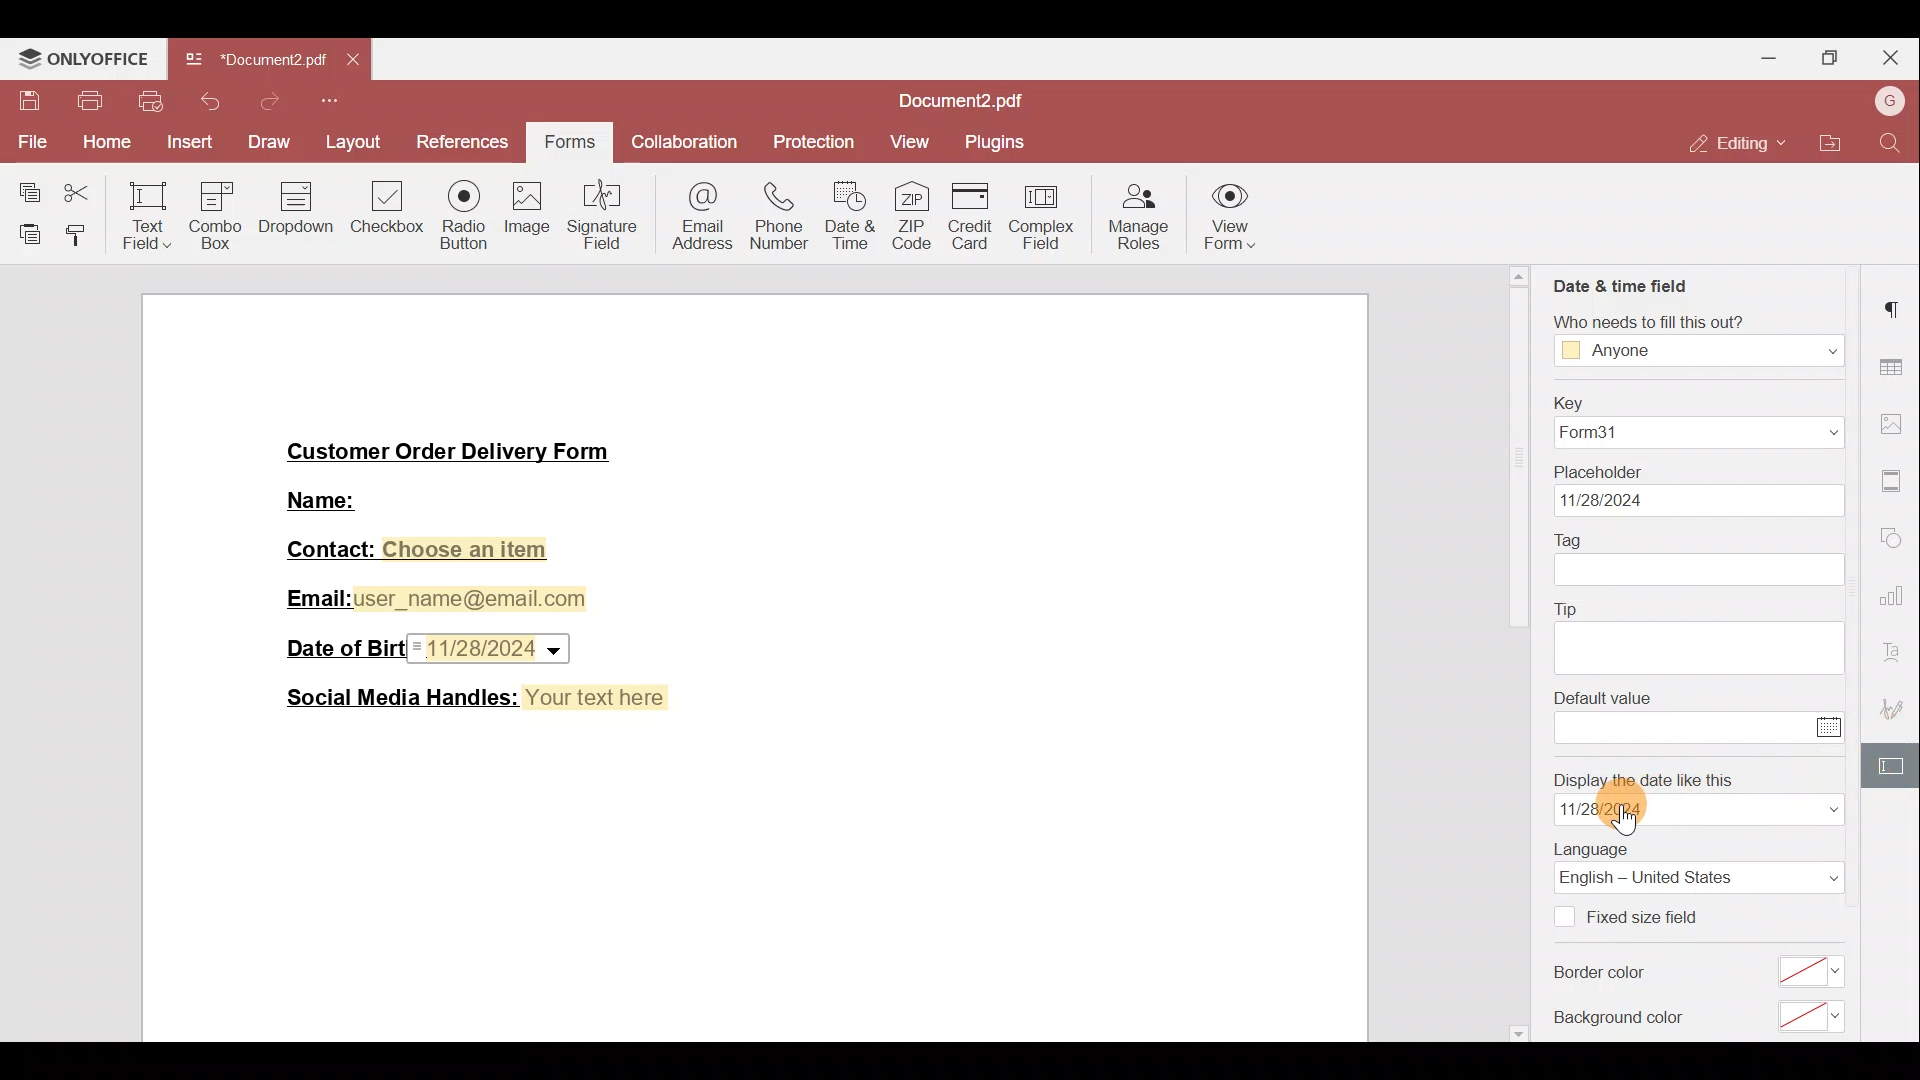 Image resolution: width=1920 pixels, height=1080 pixels. I want to click on Signature field, so click(605, 212).